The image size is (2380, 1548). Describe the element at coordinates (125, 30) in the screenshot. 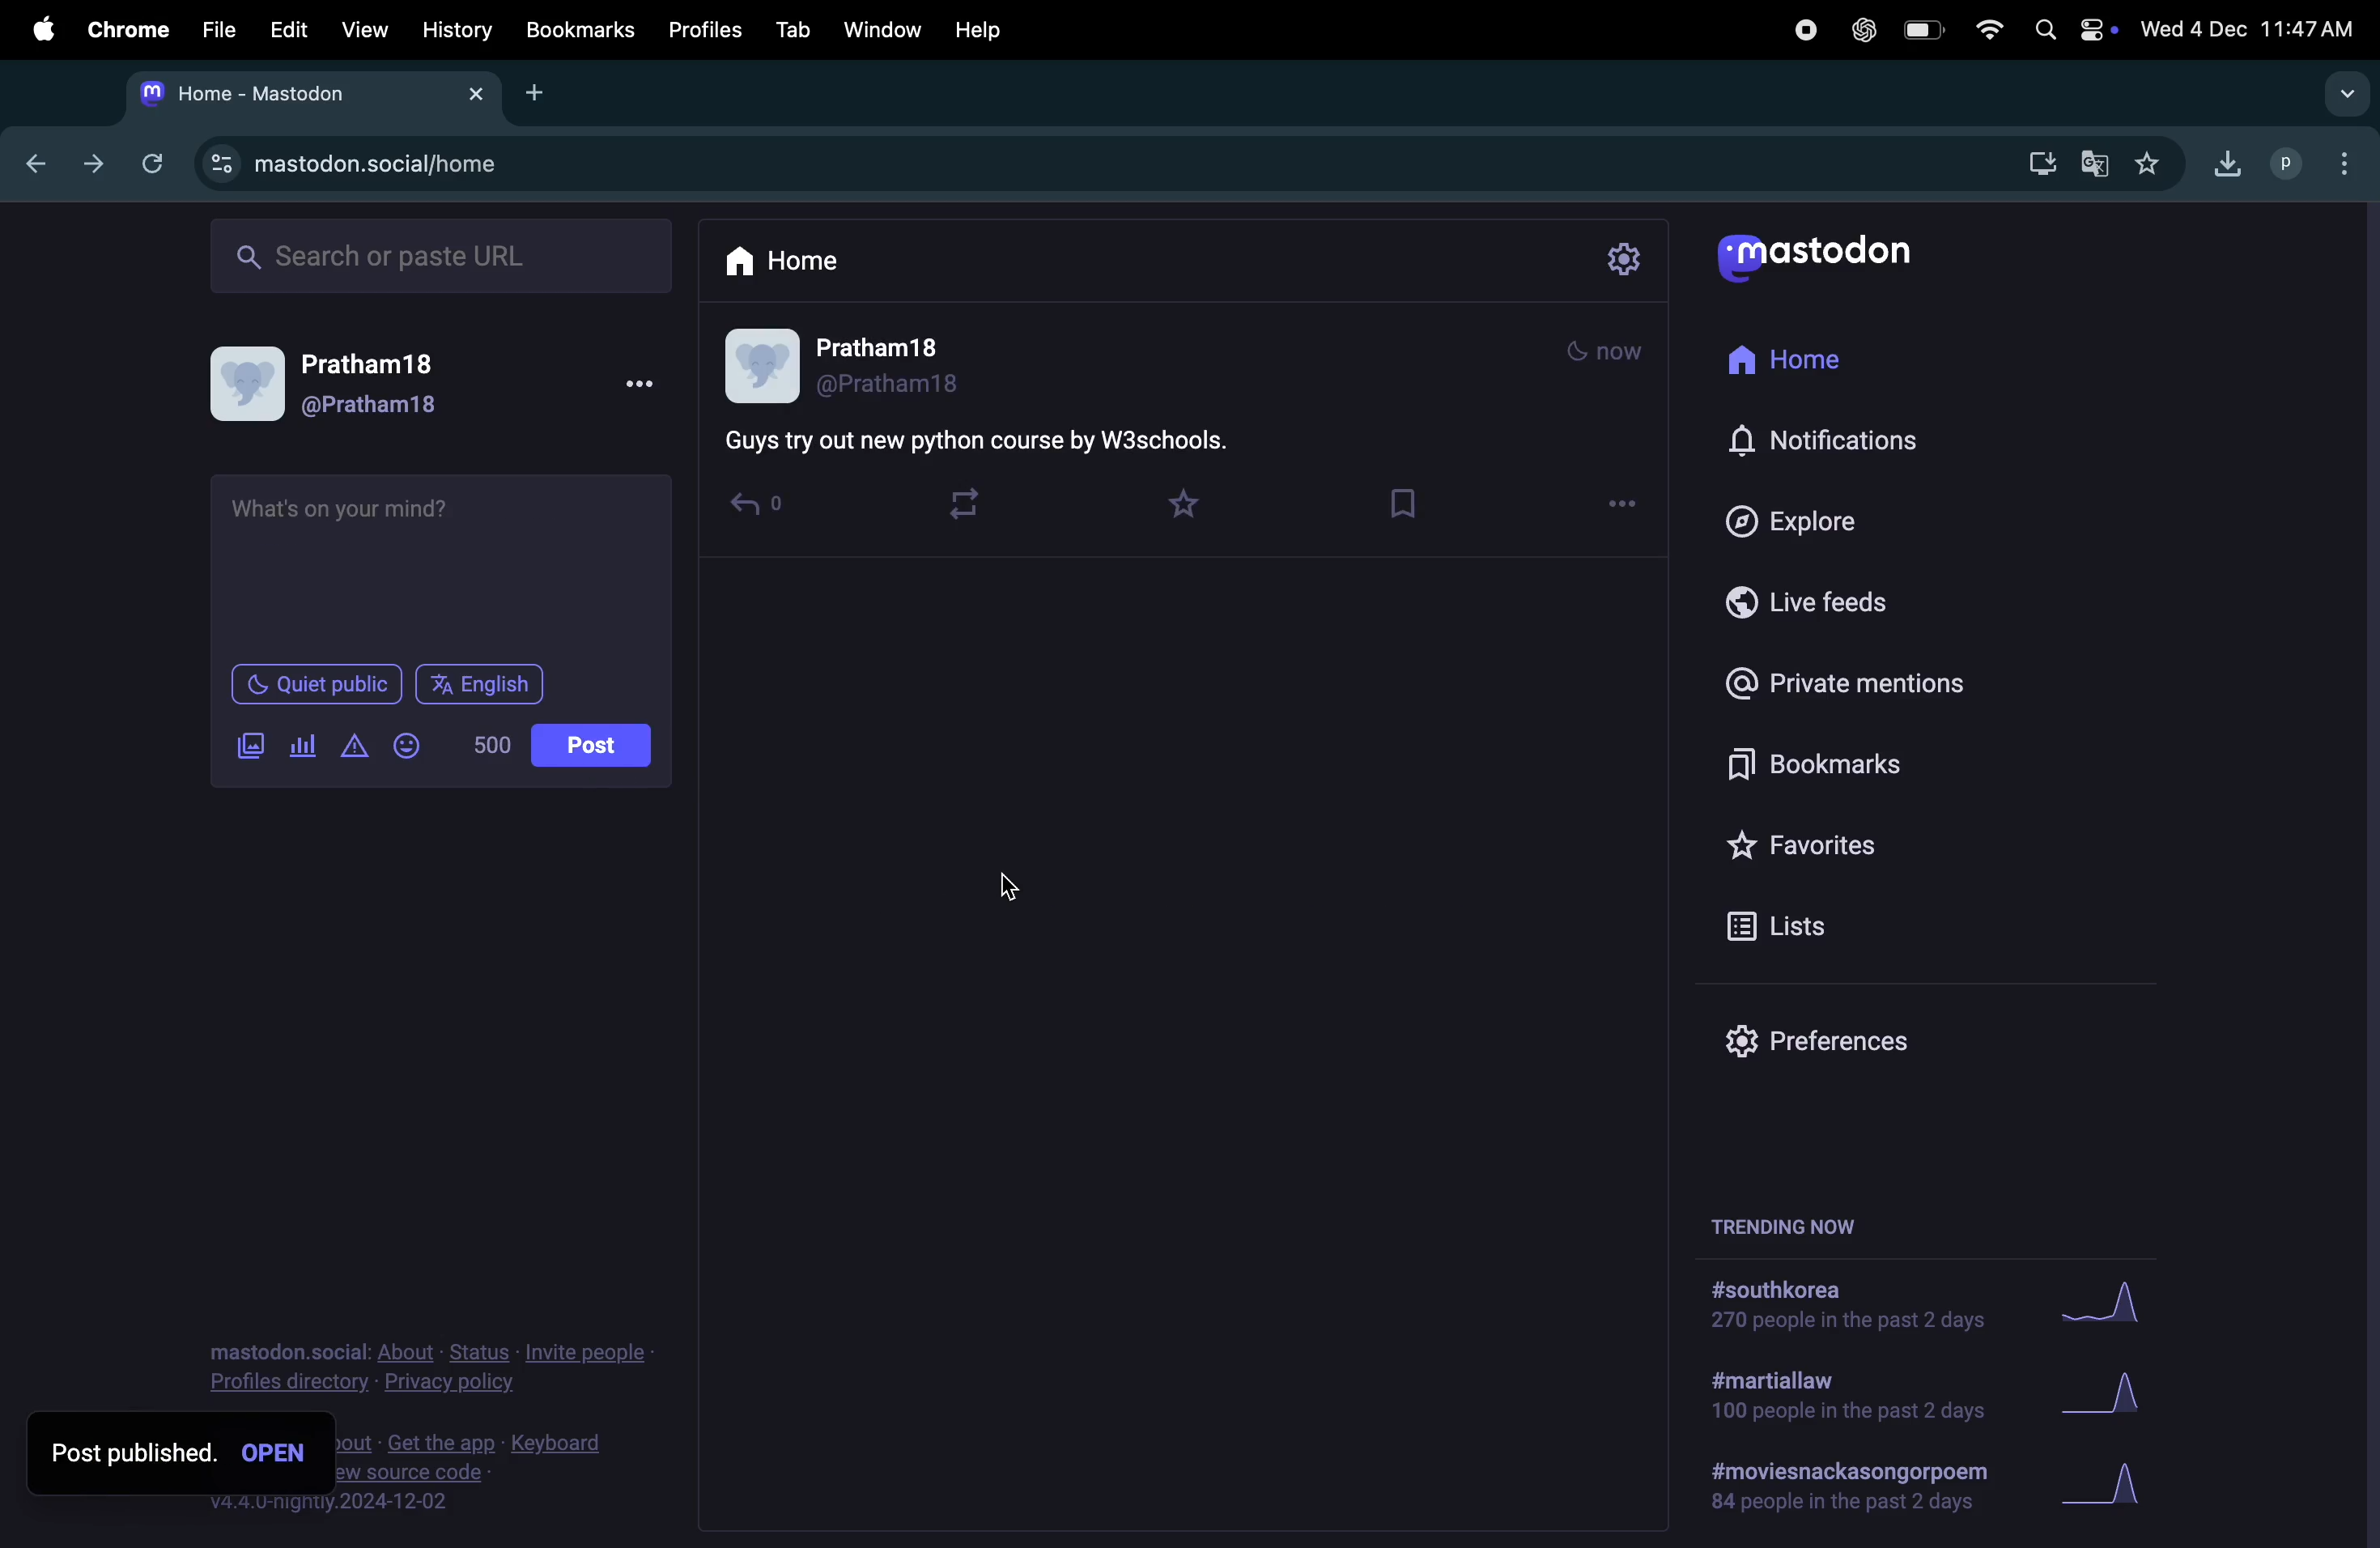

I see `Chrome` at that location.